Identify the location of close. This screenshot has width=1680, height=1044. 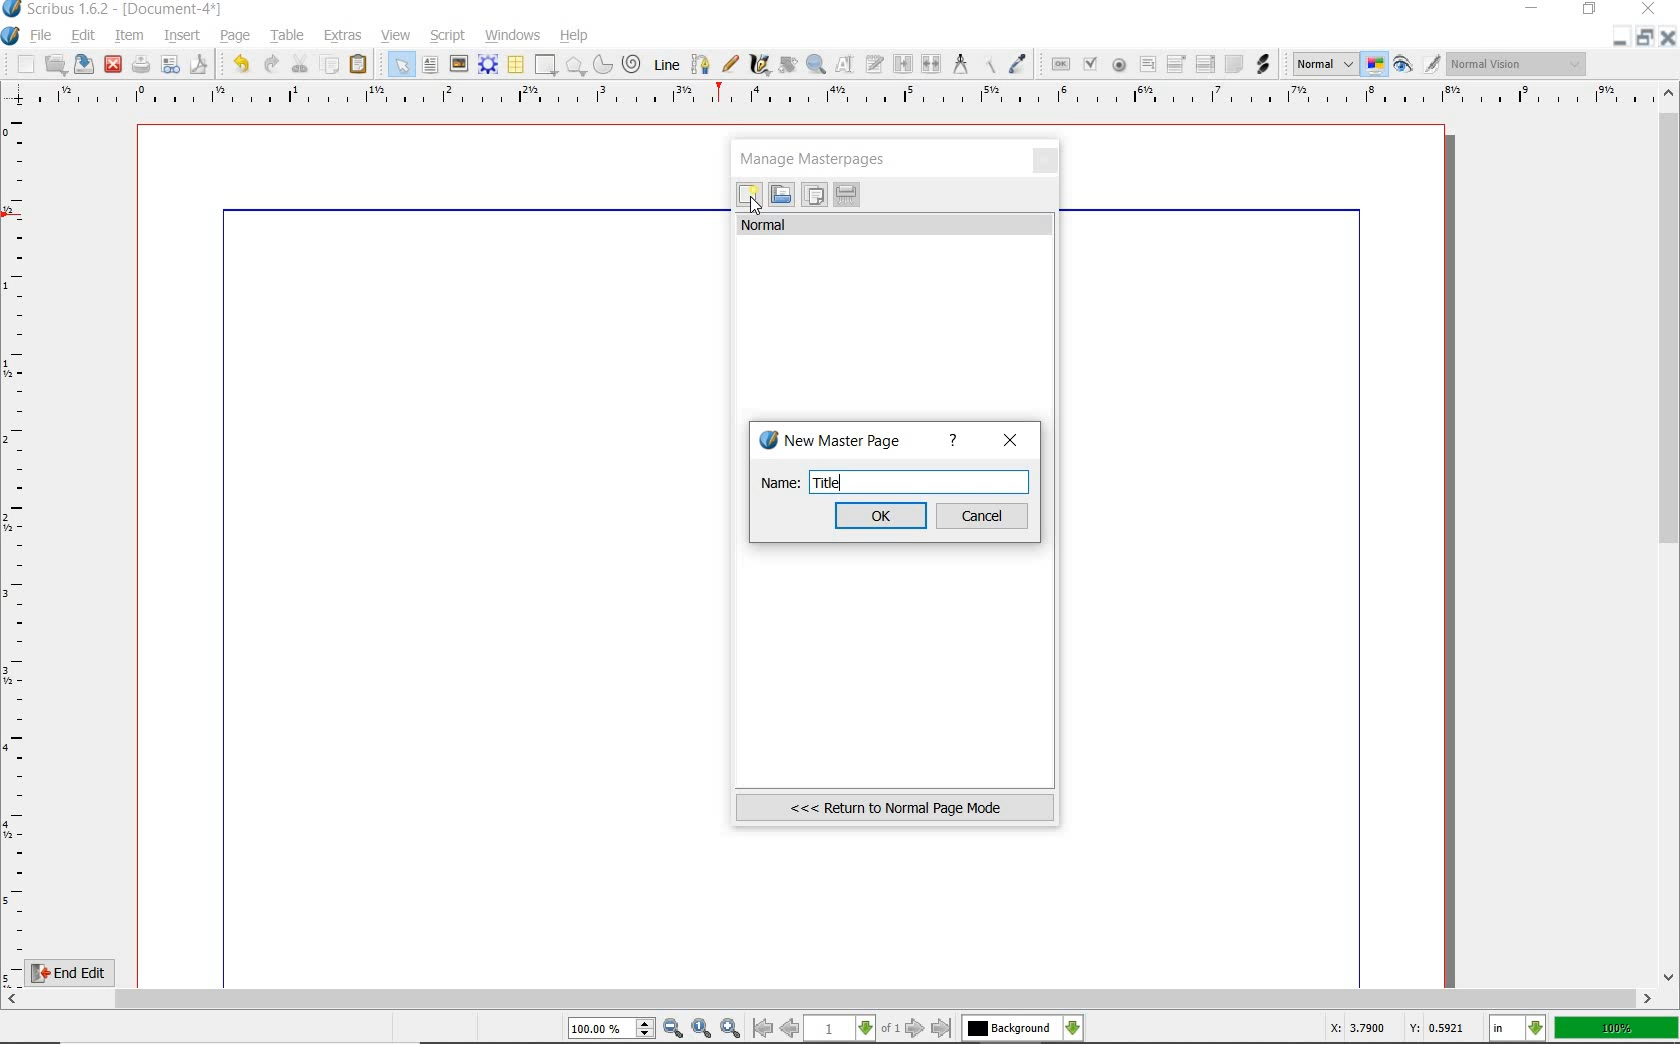
(1011, 440).